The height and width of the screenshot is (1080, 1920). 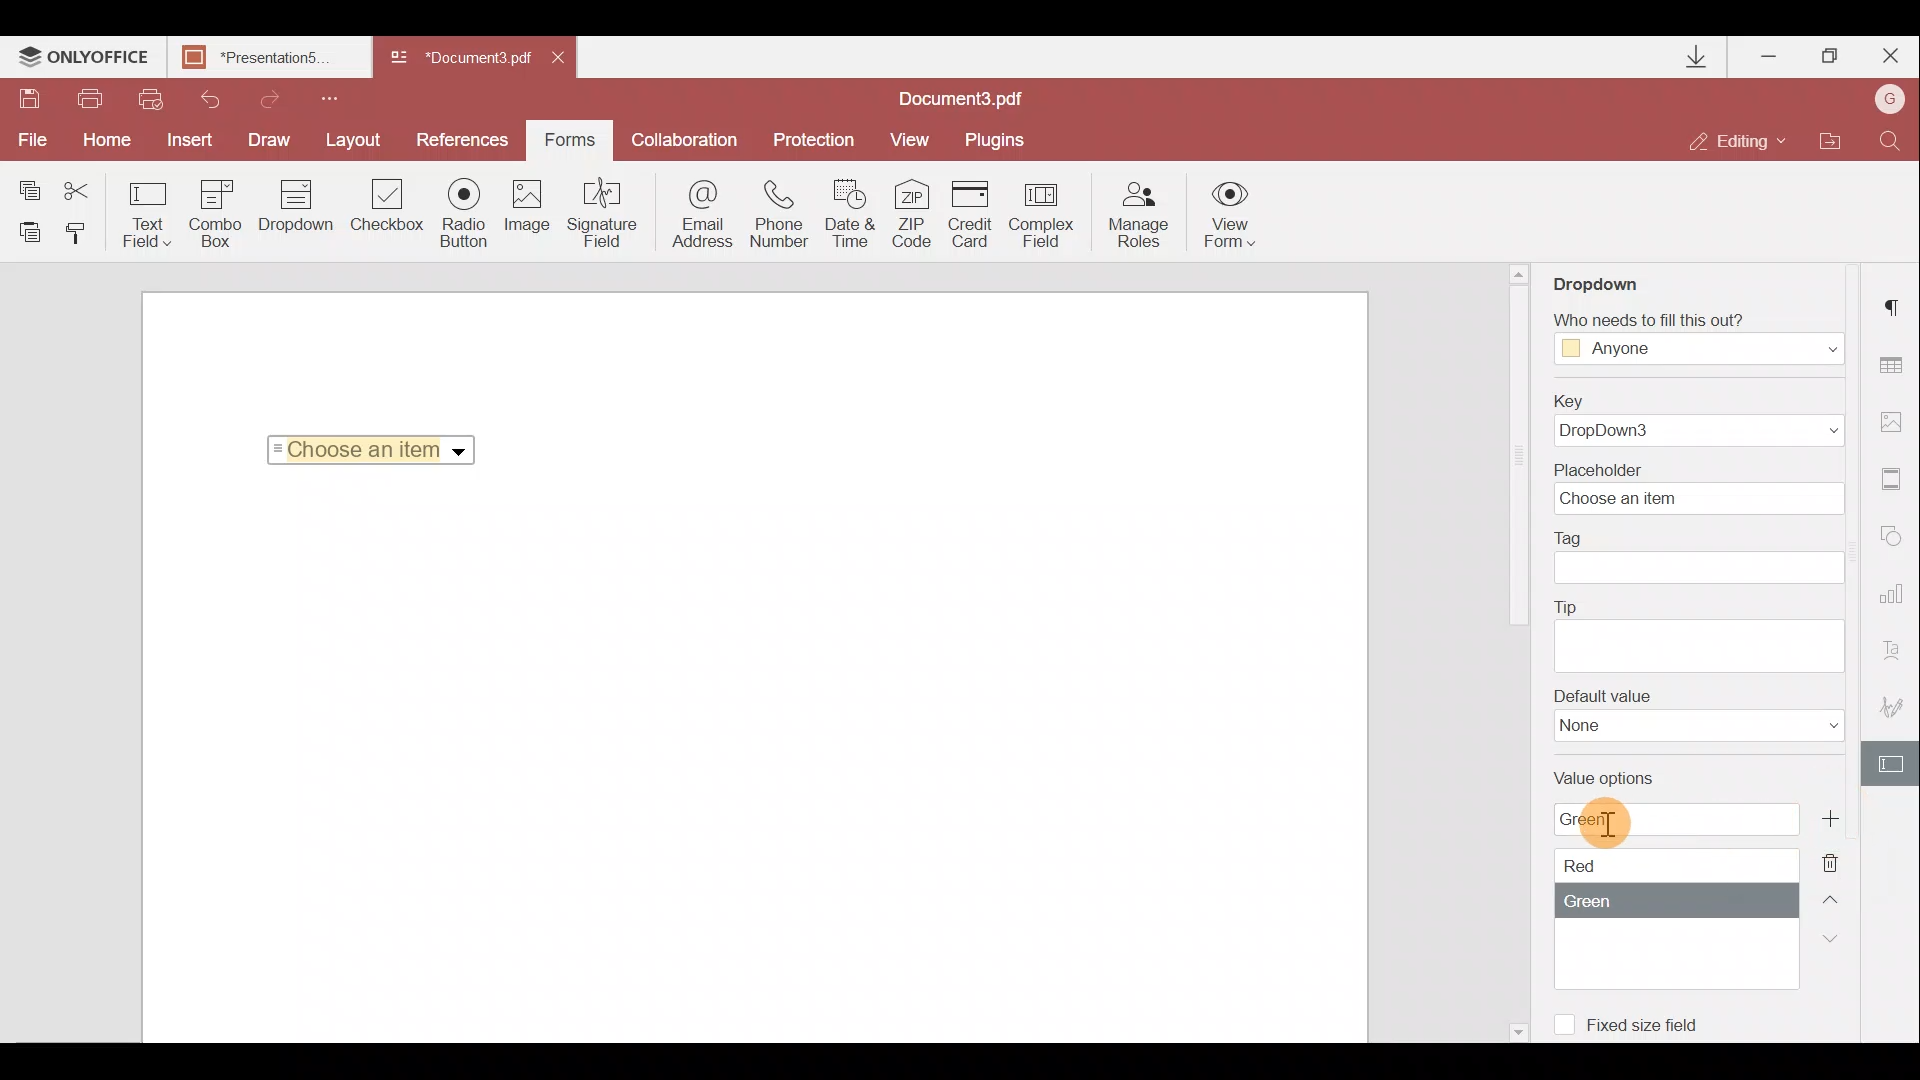 I want to click on Plugins, so click(x=997, y=141).